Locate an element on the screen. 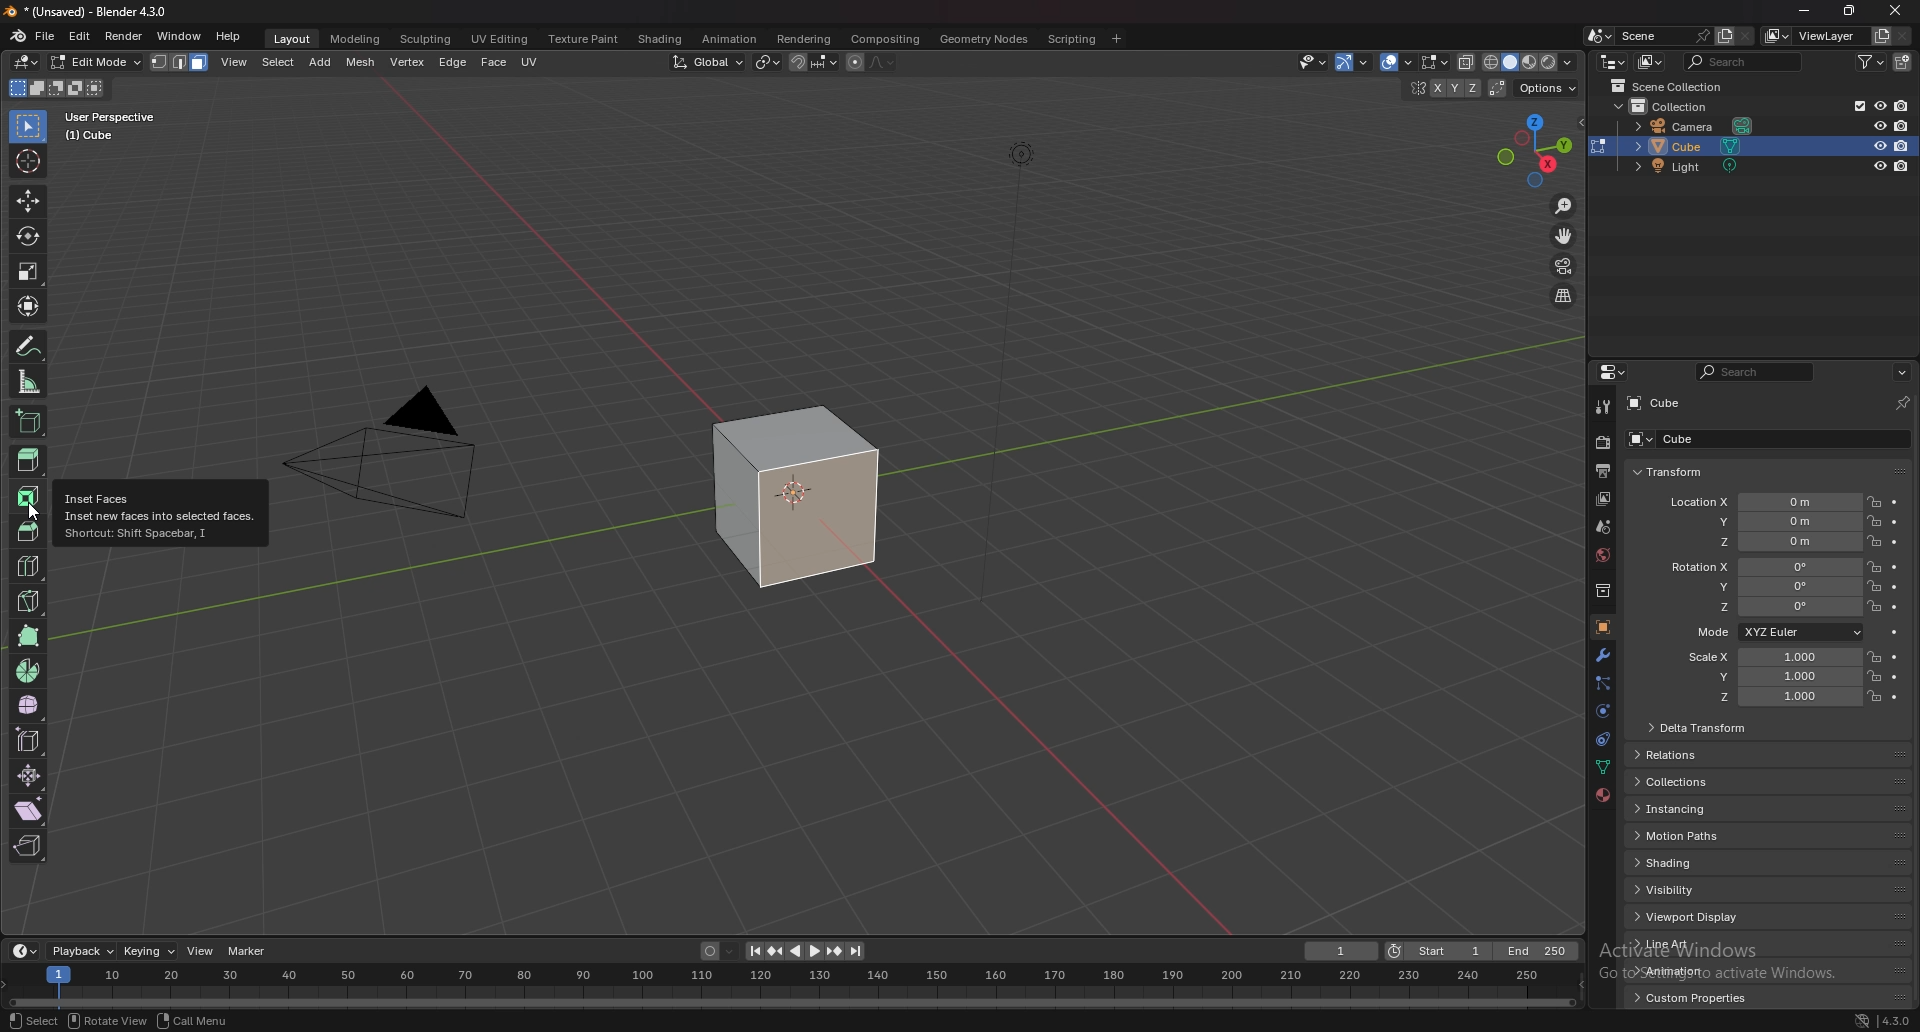 This screenshot has height=1032, width=1920. options is located at coordinates (1549, 89).